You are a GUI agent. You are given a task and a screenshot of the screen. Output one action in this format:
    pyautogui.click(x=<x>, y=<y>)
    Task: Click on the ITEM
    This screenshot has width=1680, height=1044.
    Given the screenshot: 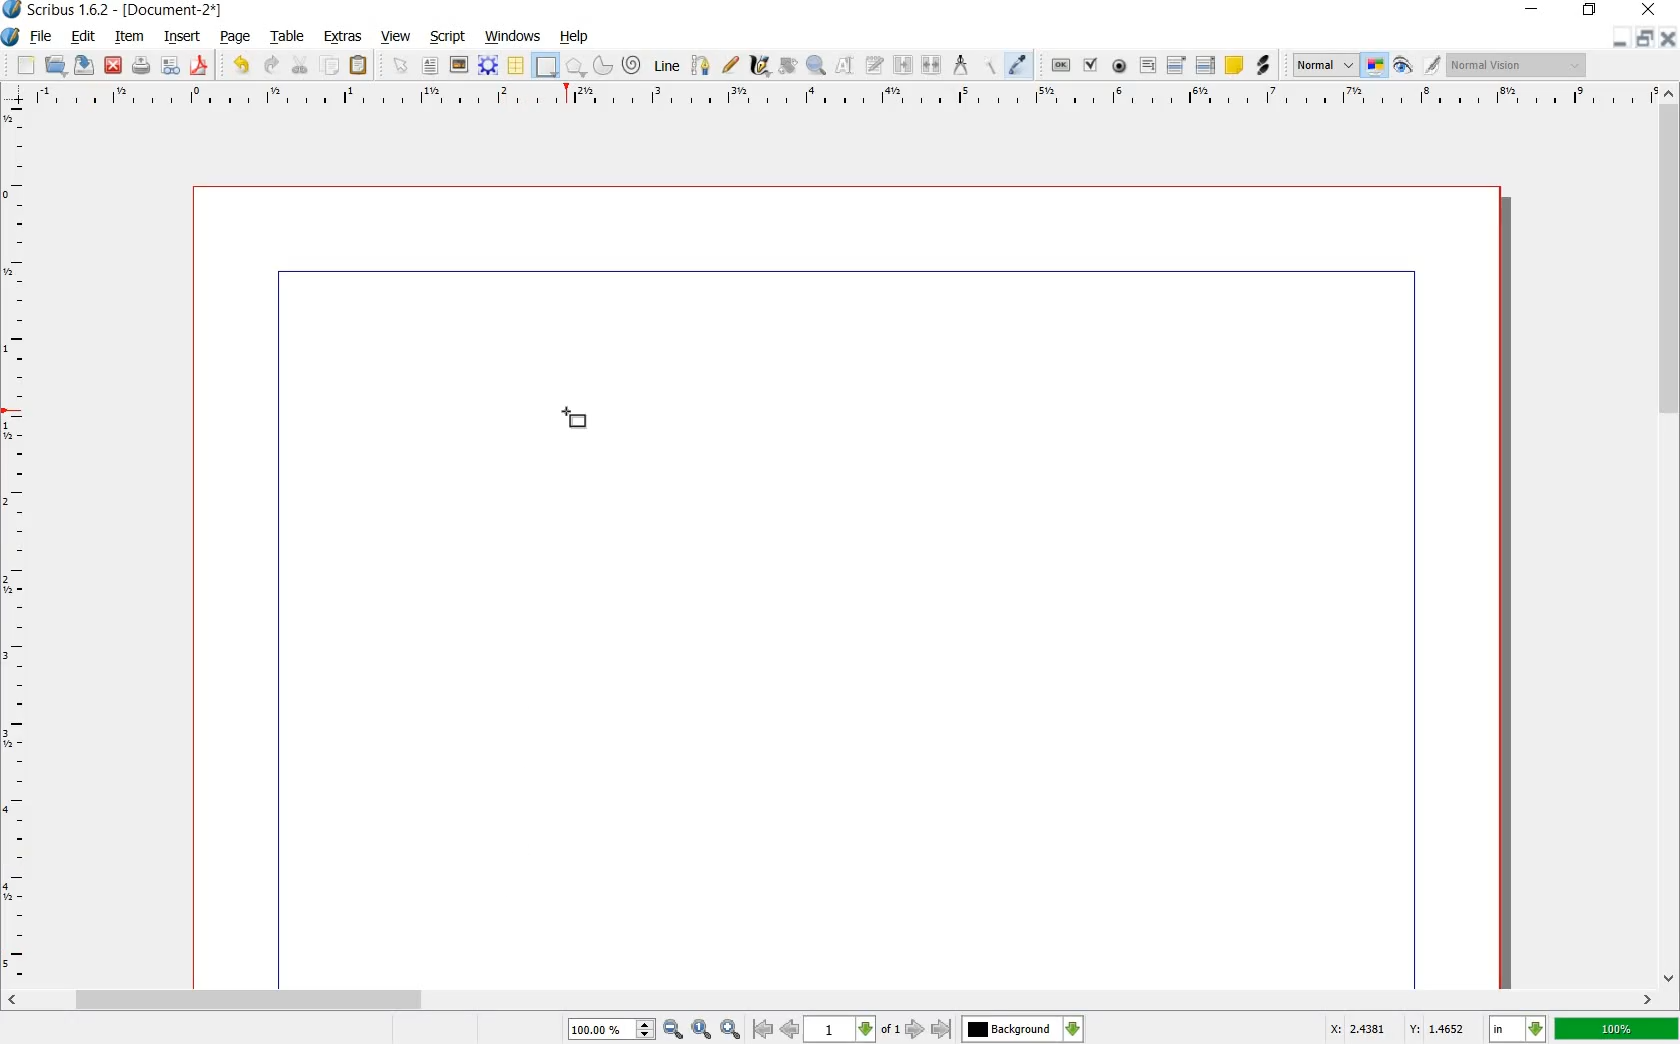 What is the action you would take?
    pyautogui.click(x=127, y=37)
    